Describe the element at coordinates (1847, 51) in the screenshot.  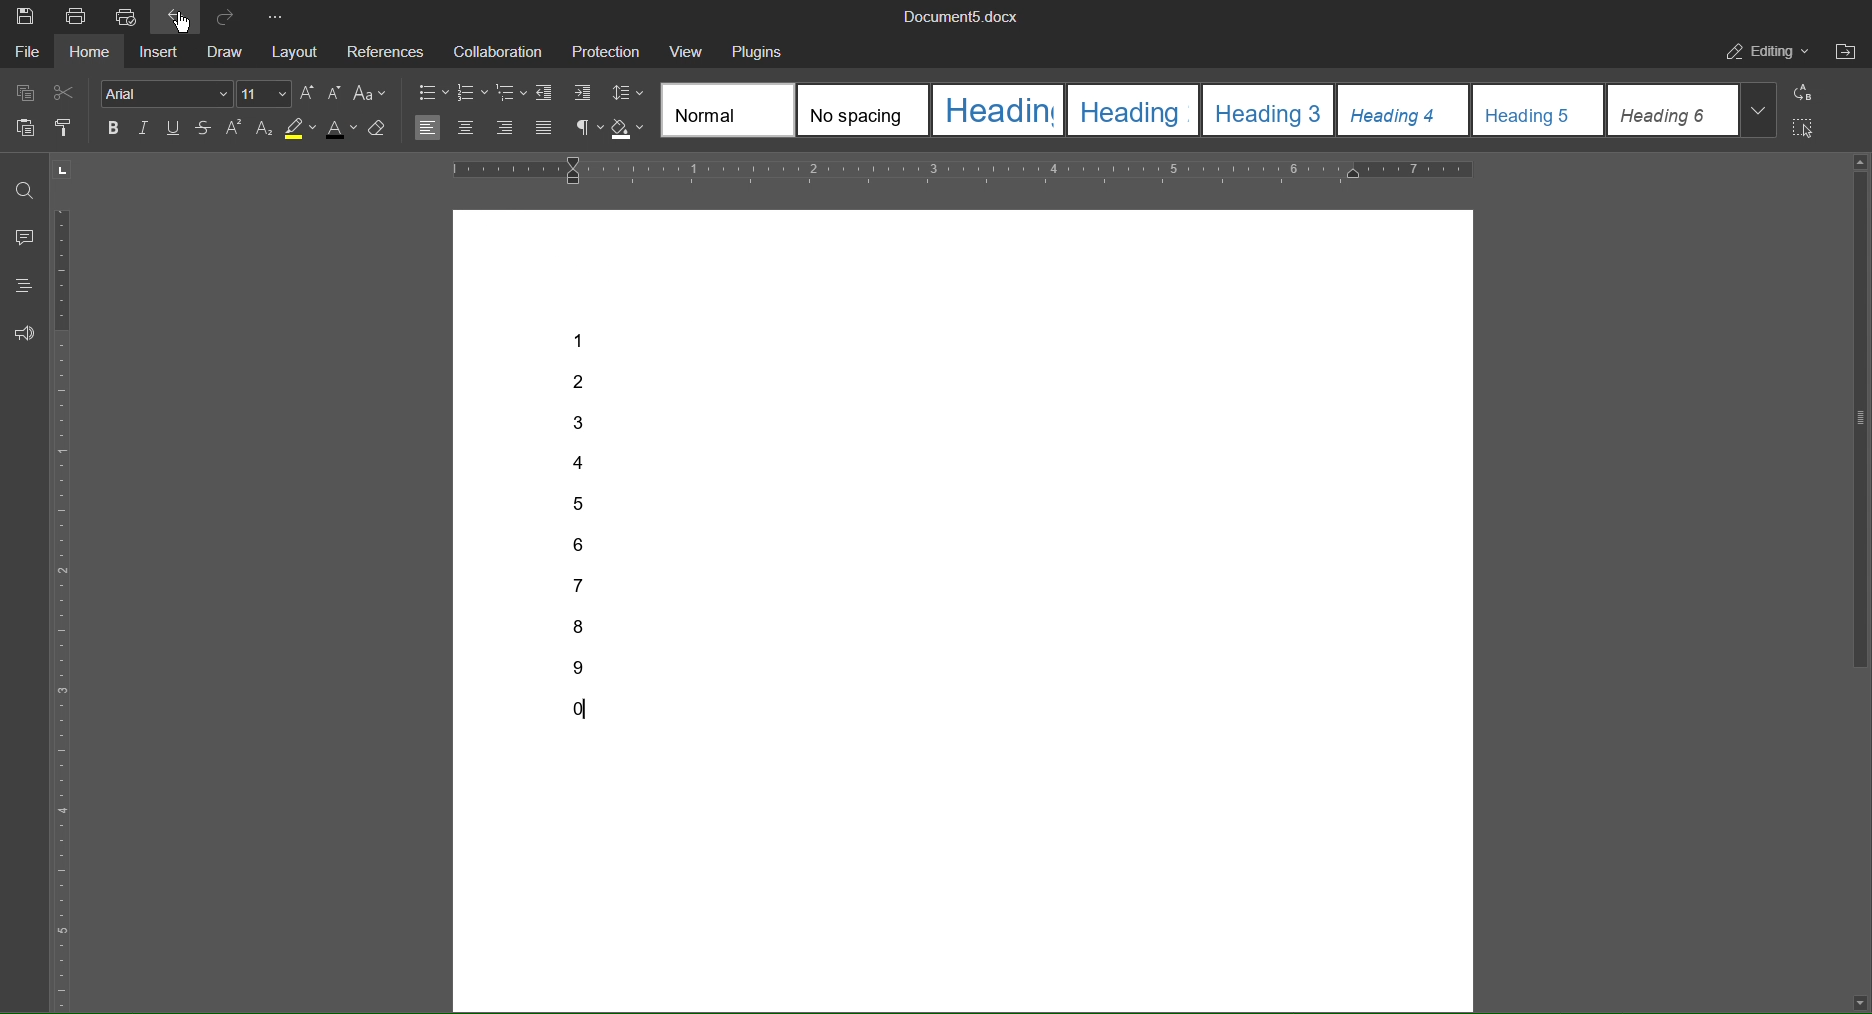
I see `Open File Location` at that location.